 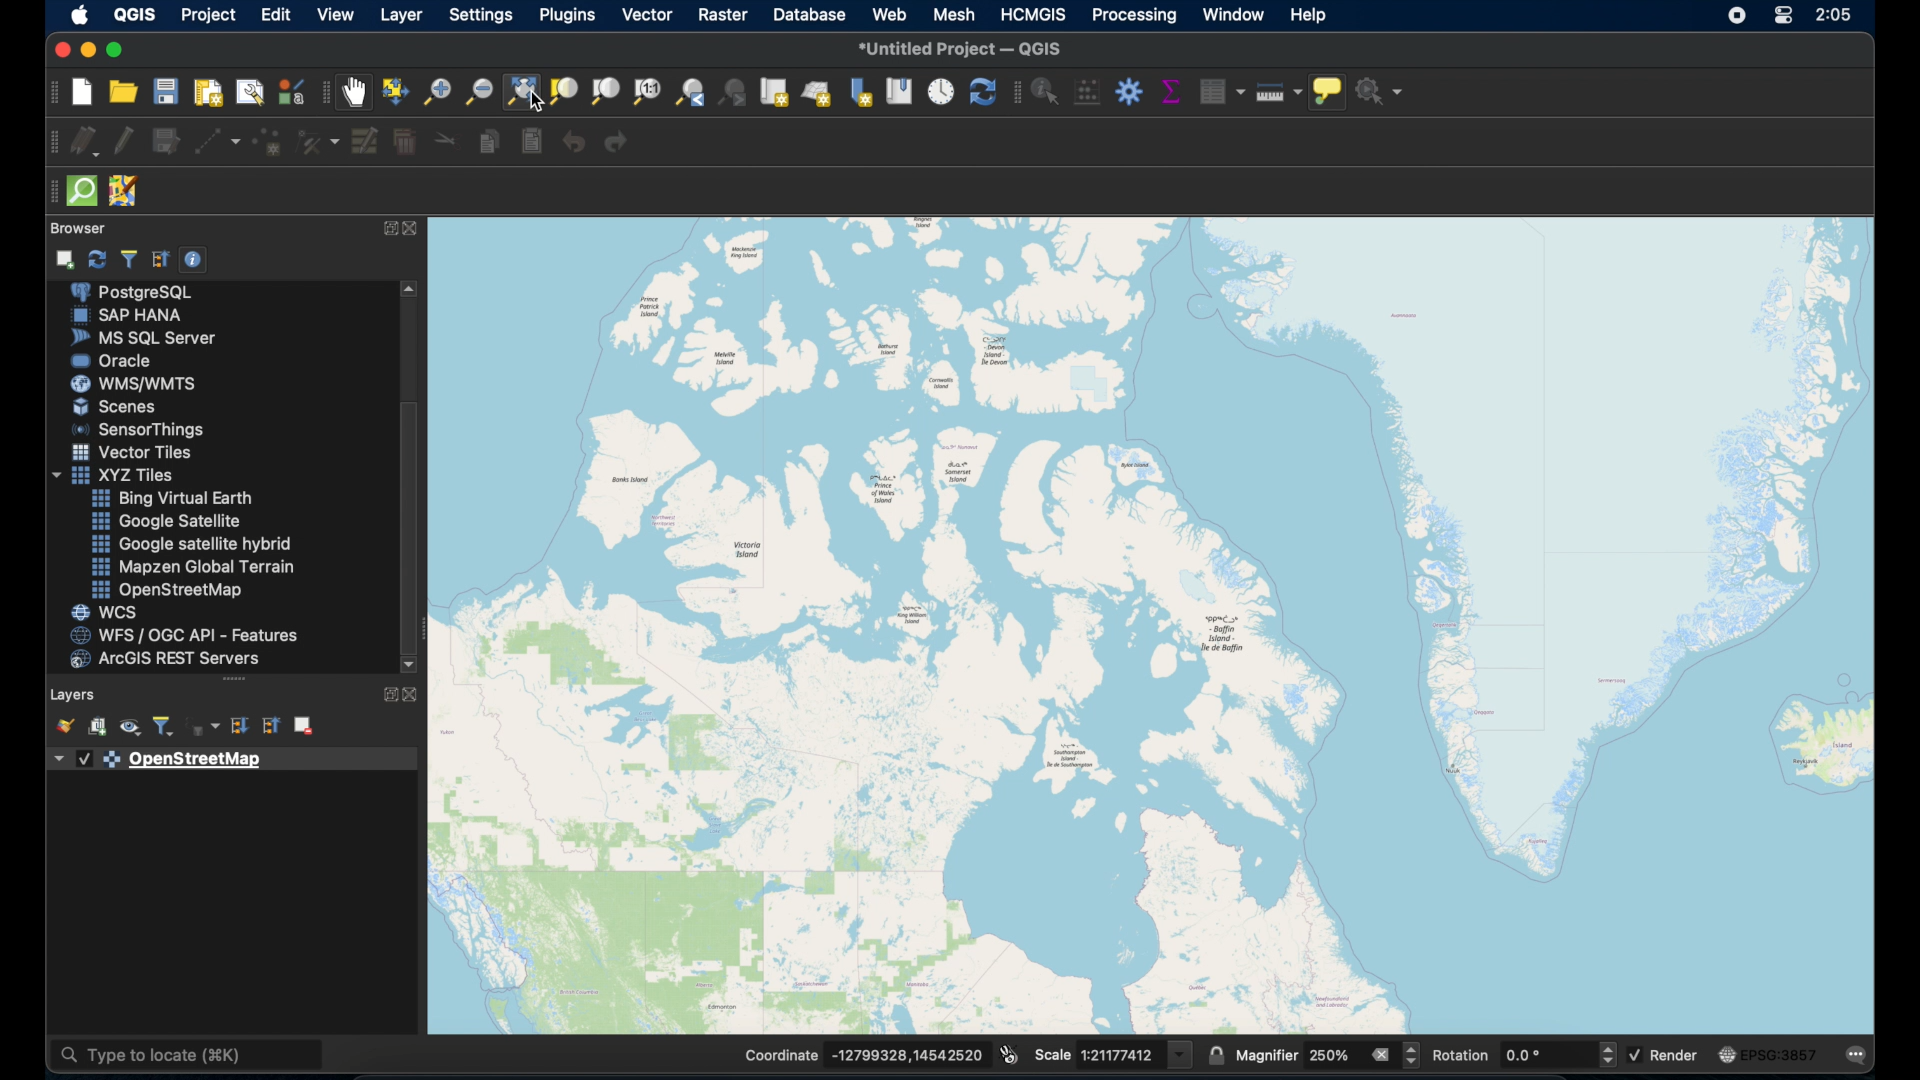 What do you see at coordinates (58, 49) in the screenshot?
I see `close` at bounding box center [58, 49].